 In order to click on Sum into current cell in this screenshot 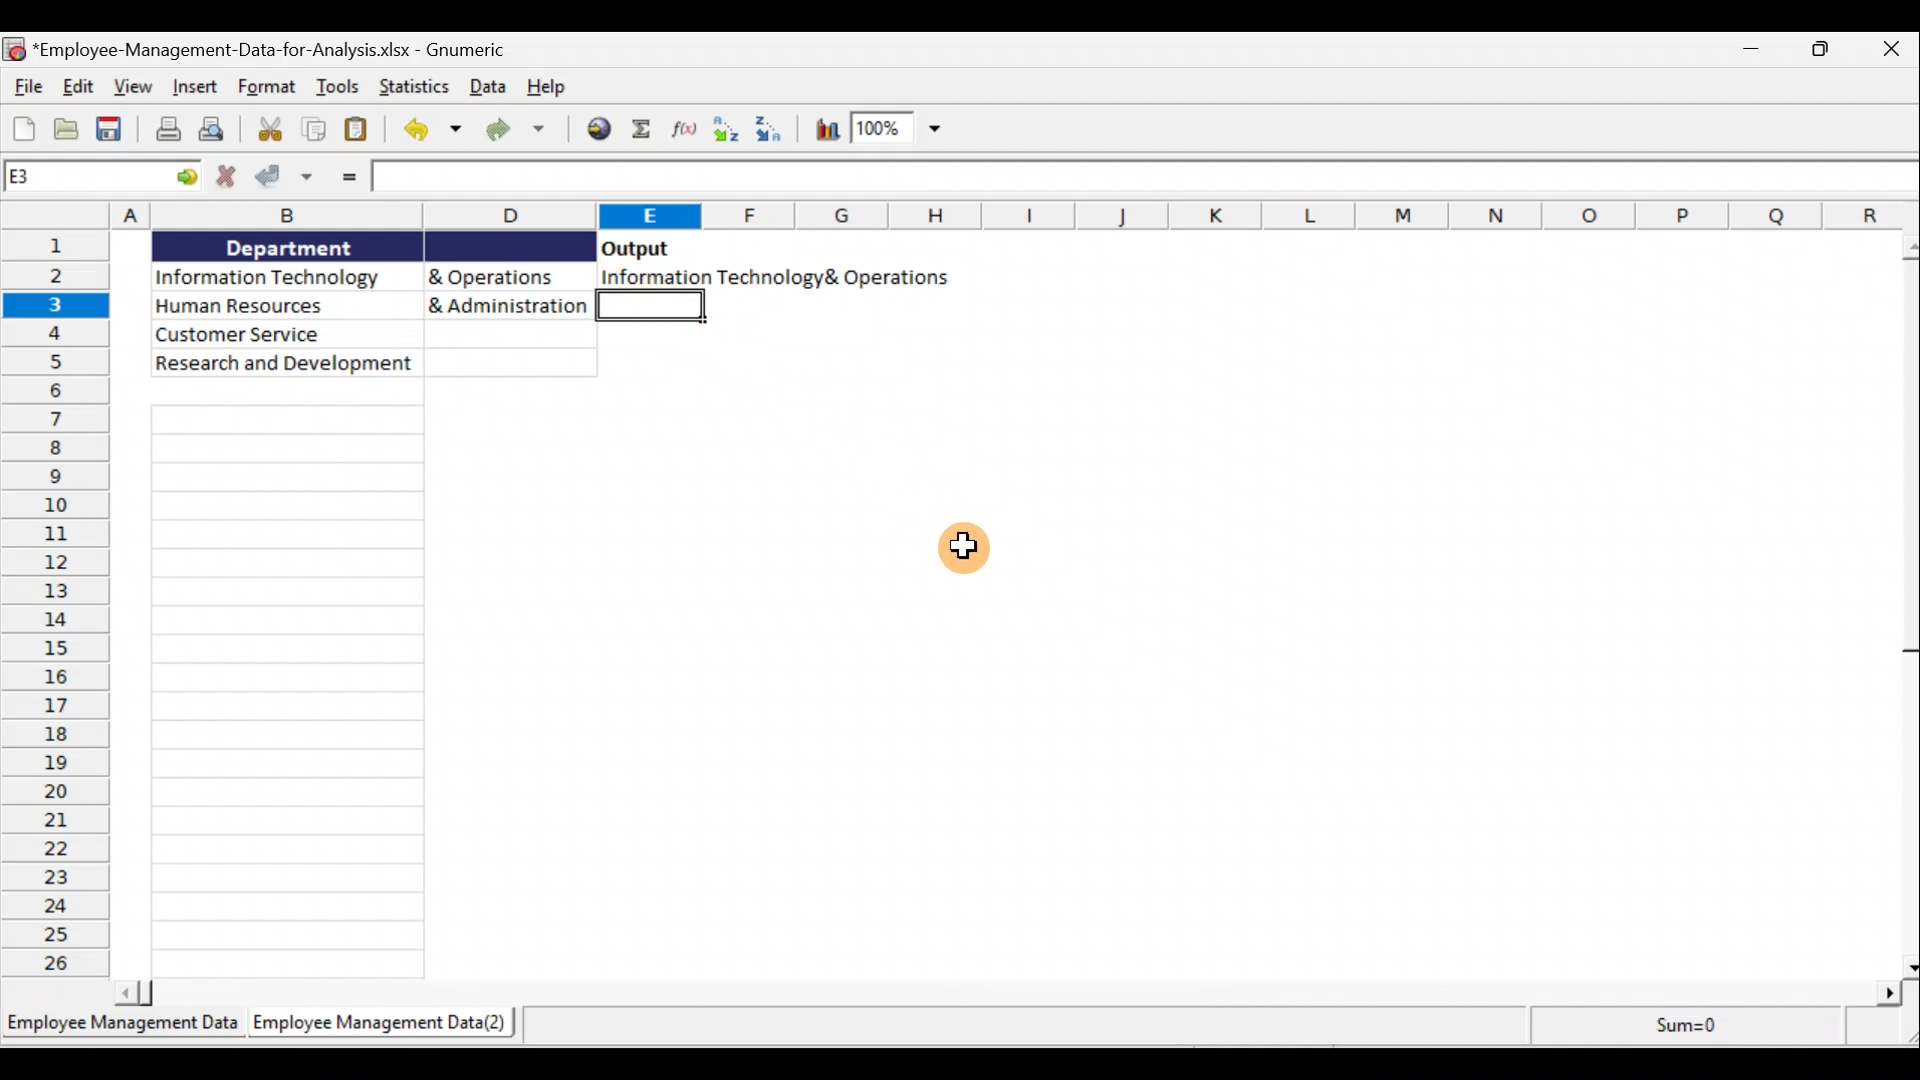, I will do `click(641, 127)`.